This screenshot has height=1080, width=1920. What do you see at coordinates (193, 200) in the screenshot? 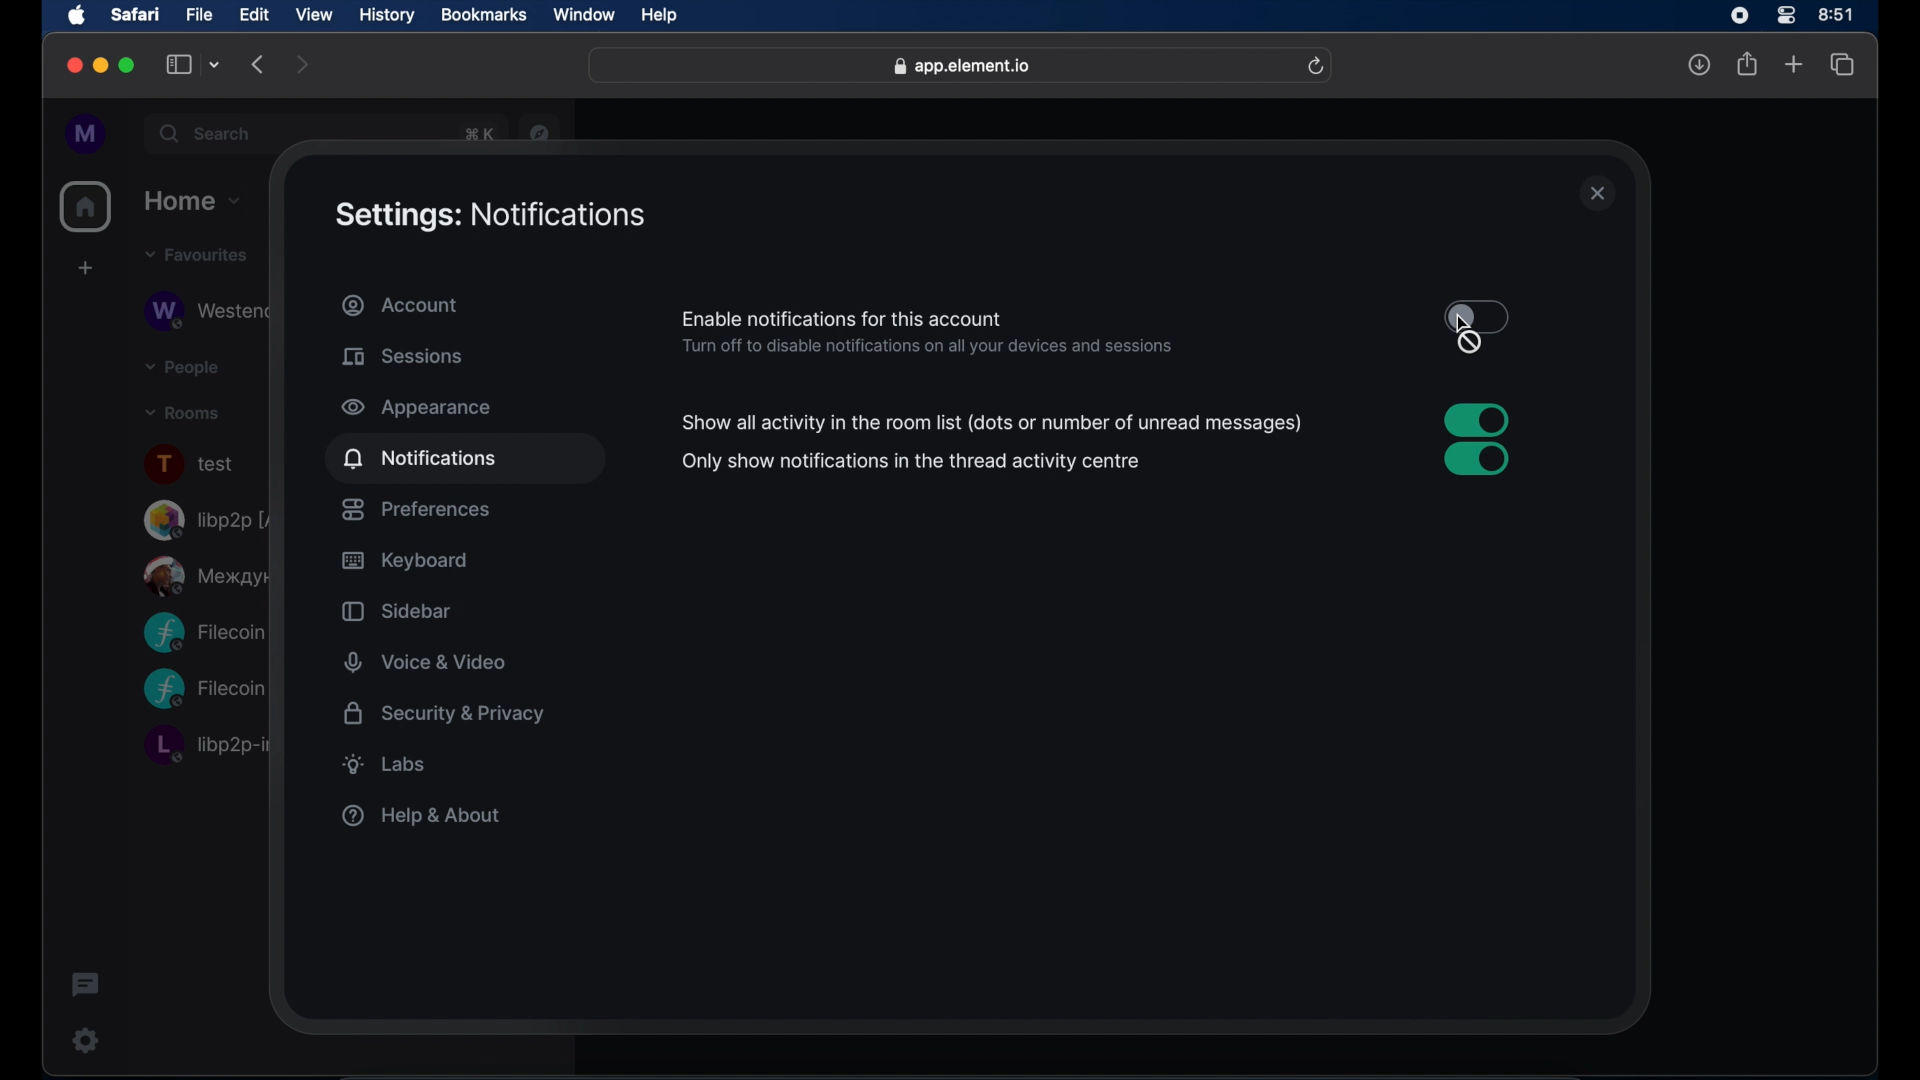
I see `home drop down` at bounding box center [193, 200].